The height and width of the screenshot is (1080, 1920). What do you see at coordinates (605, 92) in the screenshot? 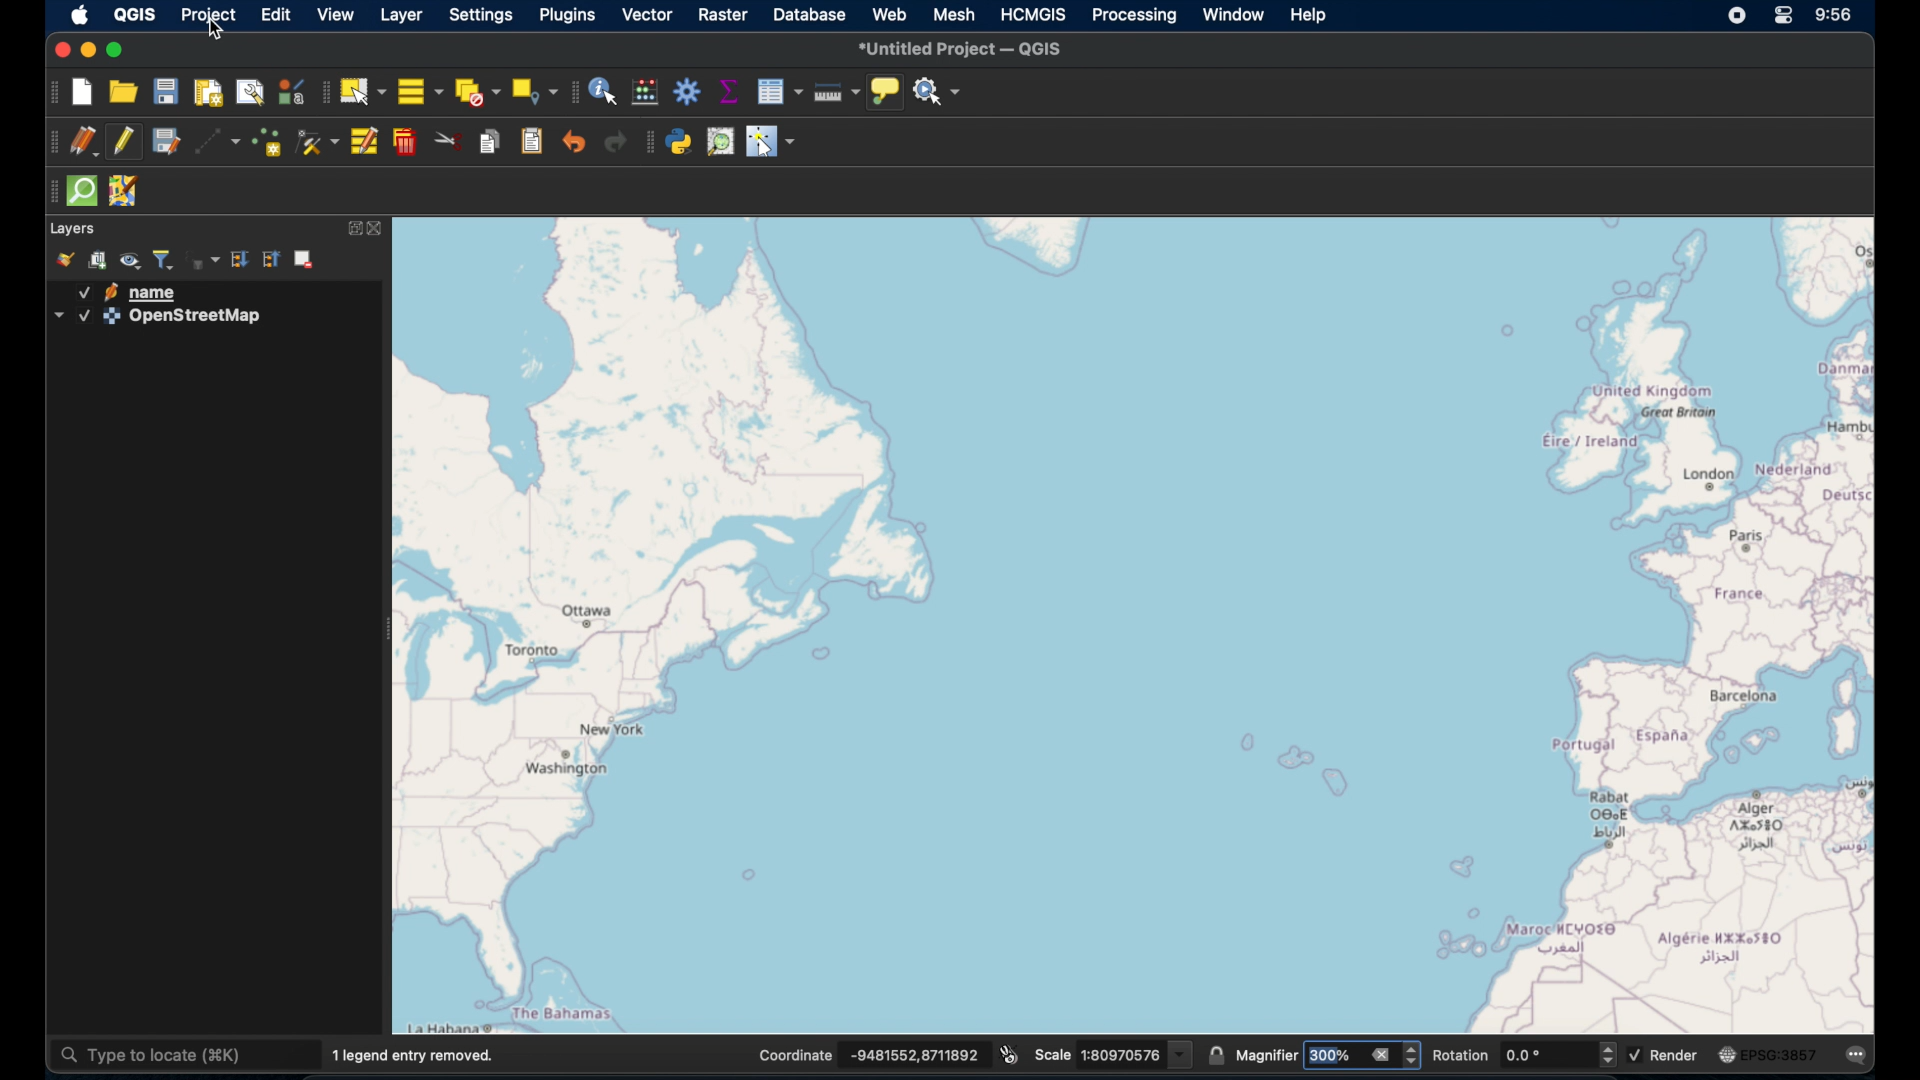
I see `identify features` at bounding box center [605, 92].